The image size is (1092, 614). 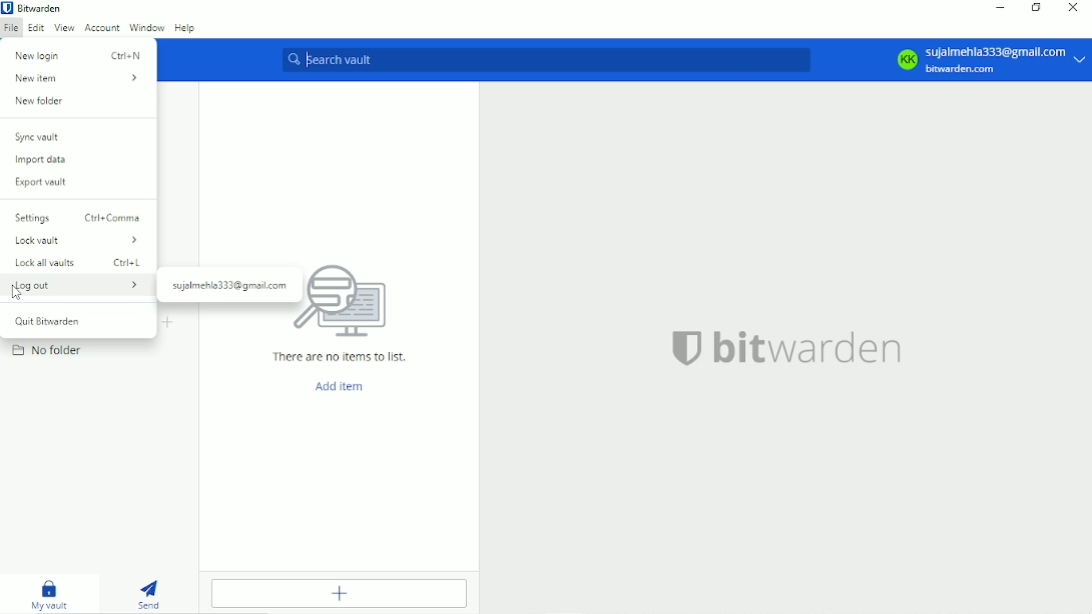 I want to click on Lock all vaults  Ctrl+L, so click(x=79, y=263).